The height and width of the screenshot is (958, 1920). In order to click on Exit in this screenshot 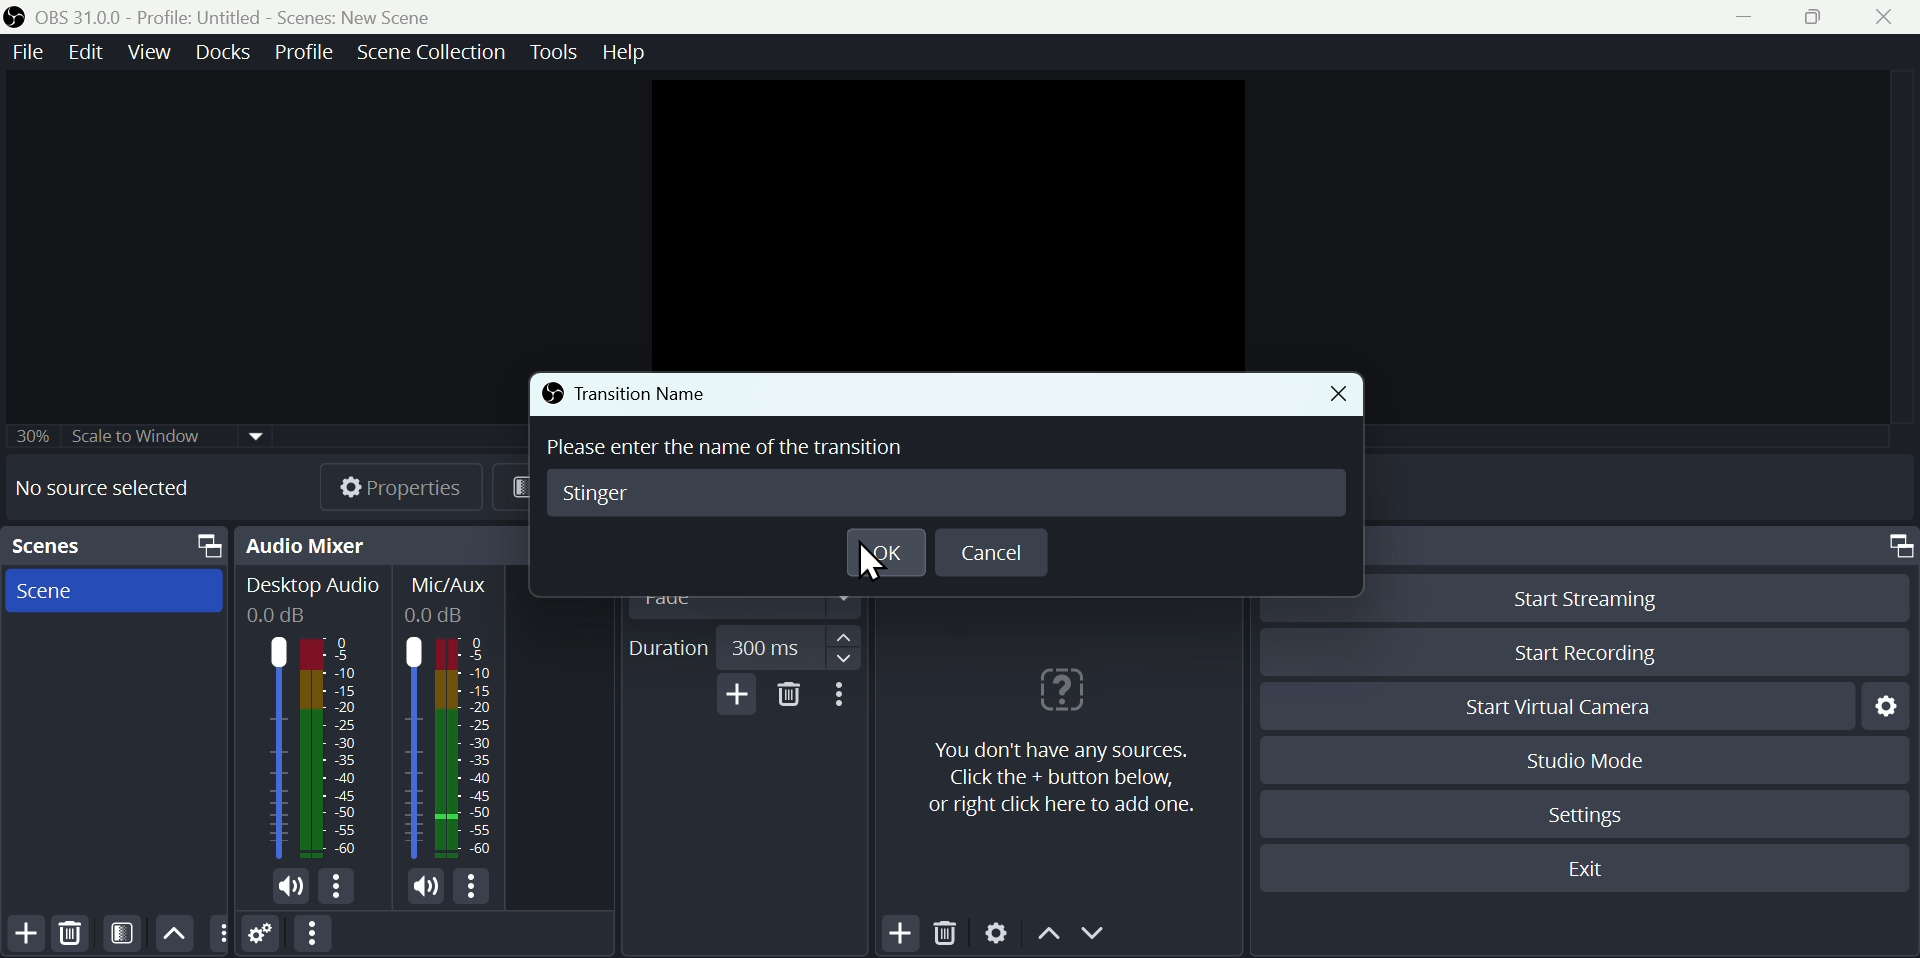, I will do `click(1590, 871)`.